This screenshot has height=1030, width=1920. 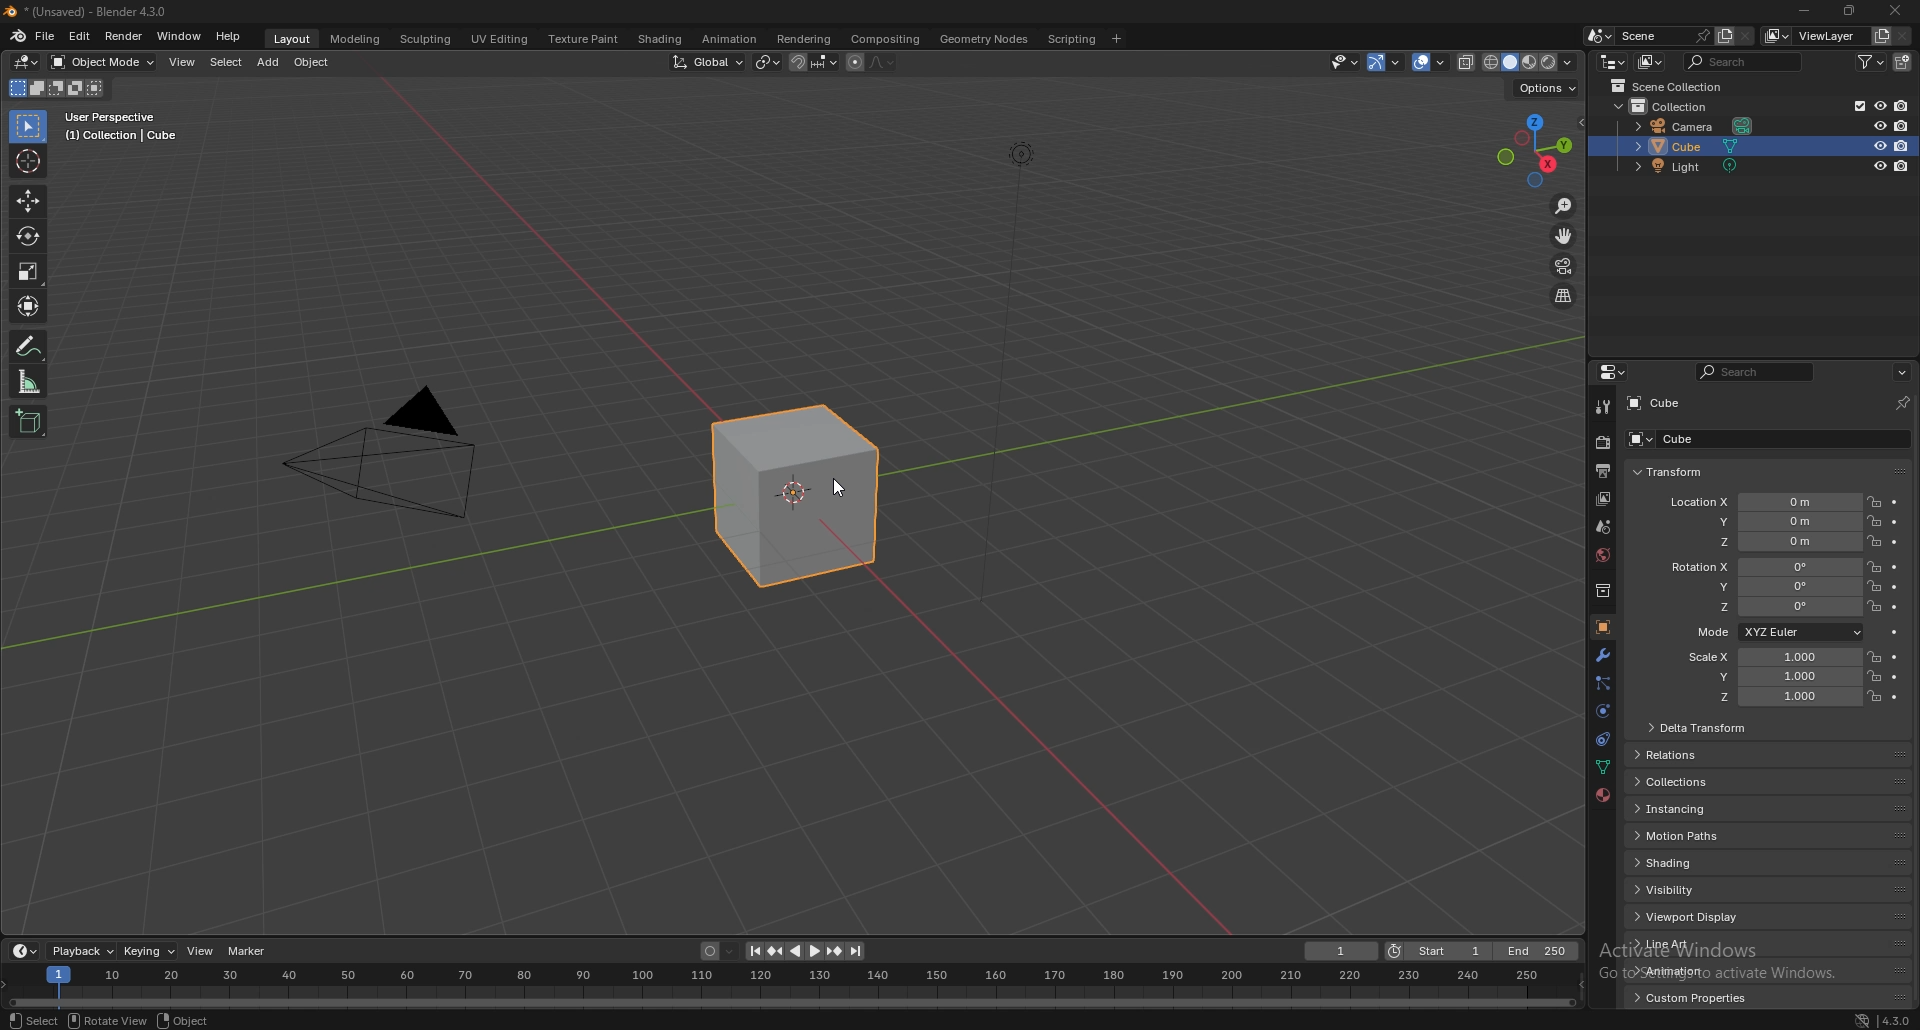 What do you see at coordinates (1602, 712) in the screenshot?
I see `physics` at bounding box center [1602, 712].